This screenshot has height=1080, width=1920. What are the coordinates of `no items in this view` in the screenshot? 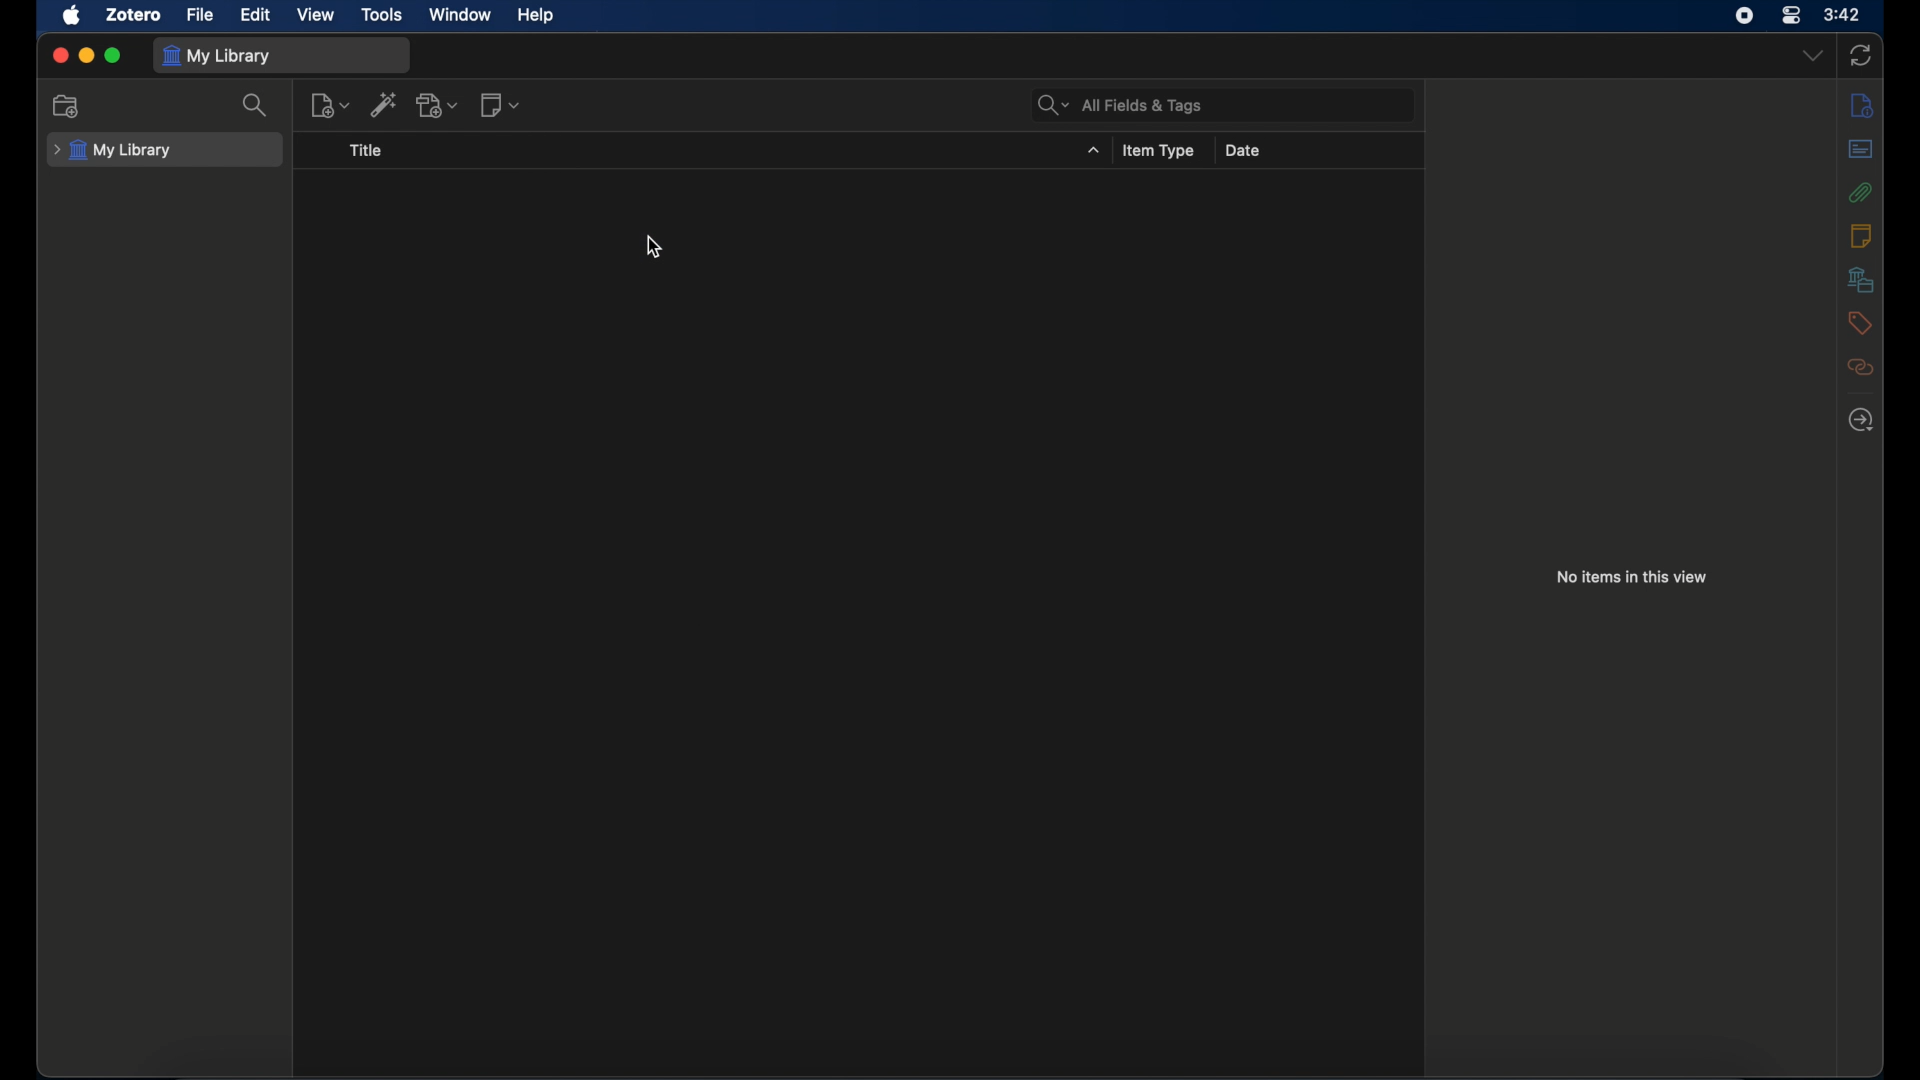 It's located at (1632, 577).